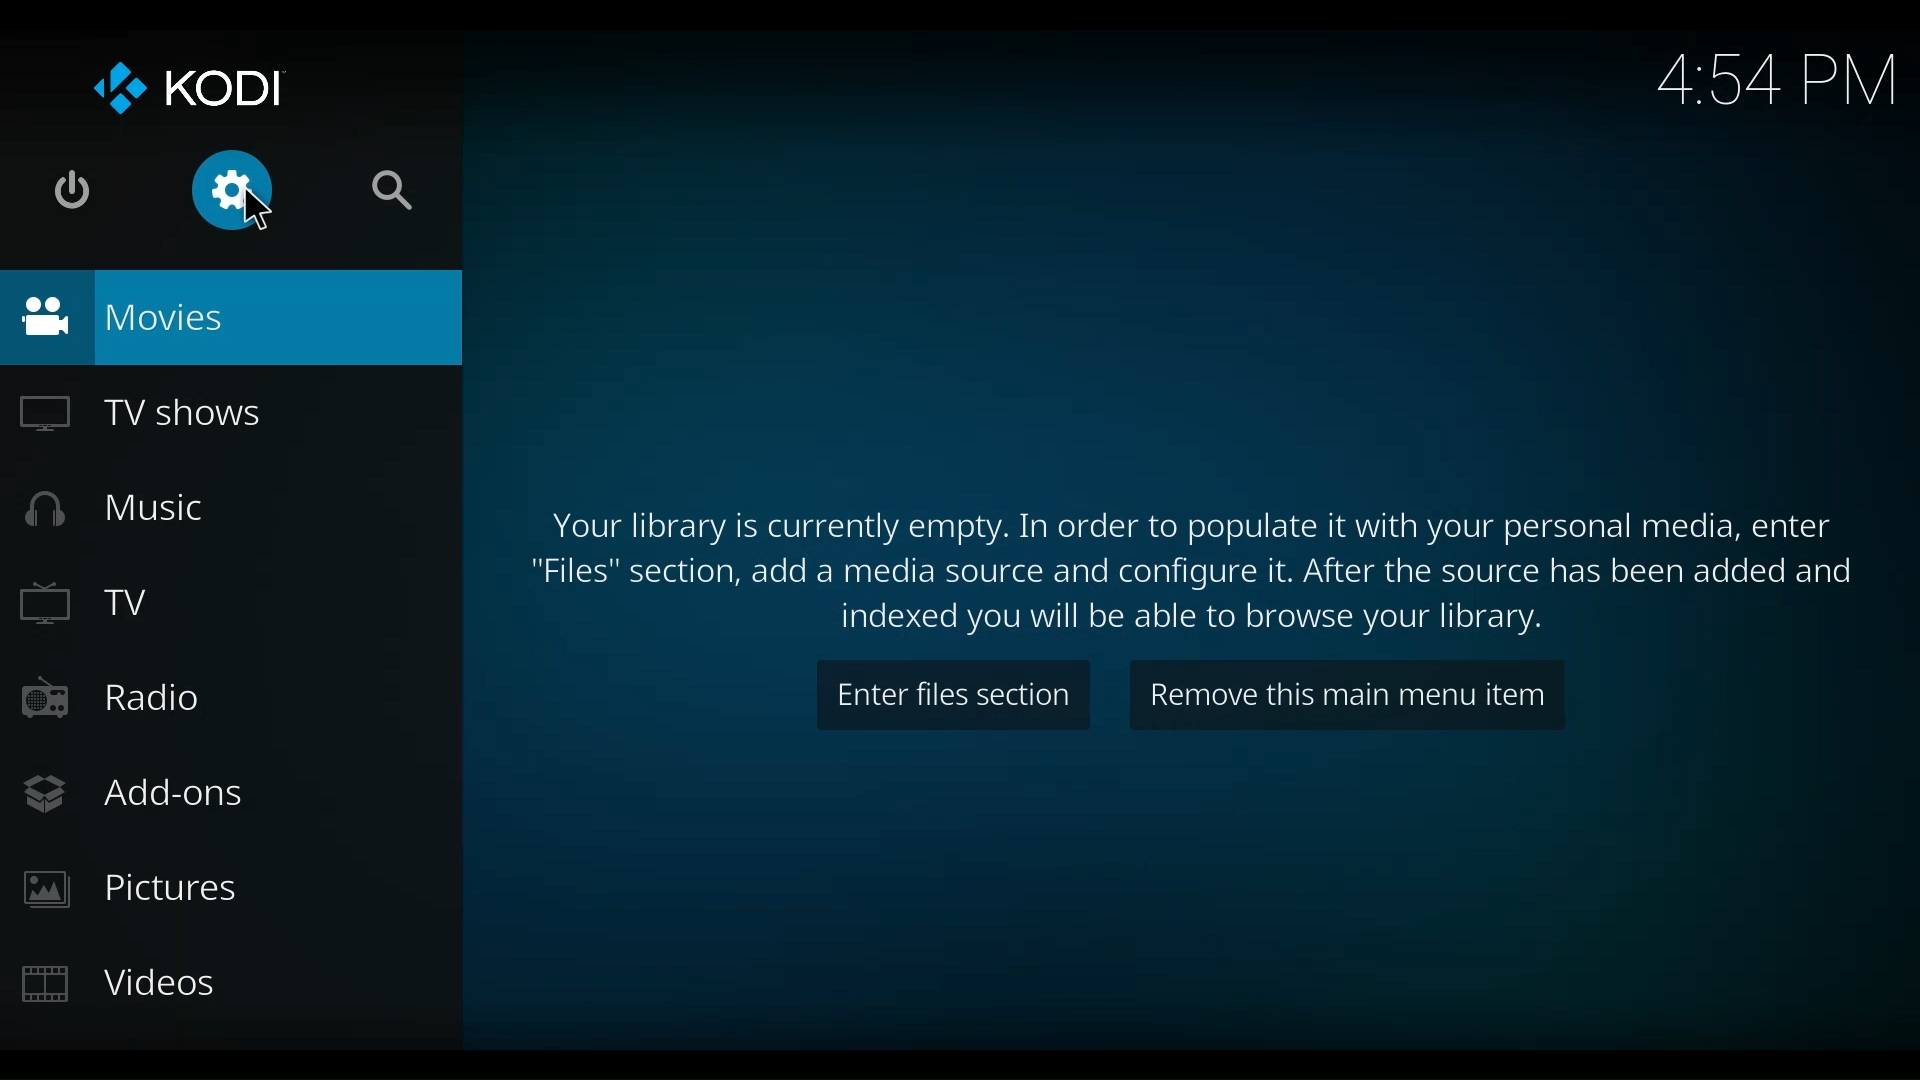 The image size is (1920, 1080). Describe the element at coordinates (71, 194) in the screenshot. I see `Power options` at that location.